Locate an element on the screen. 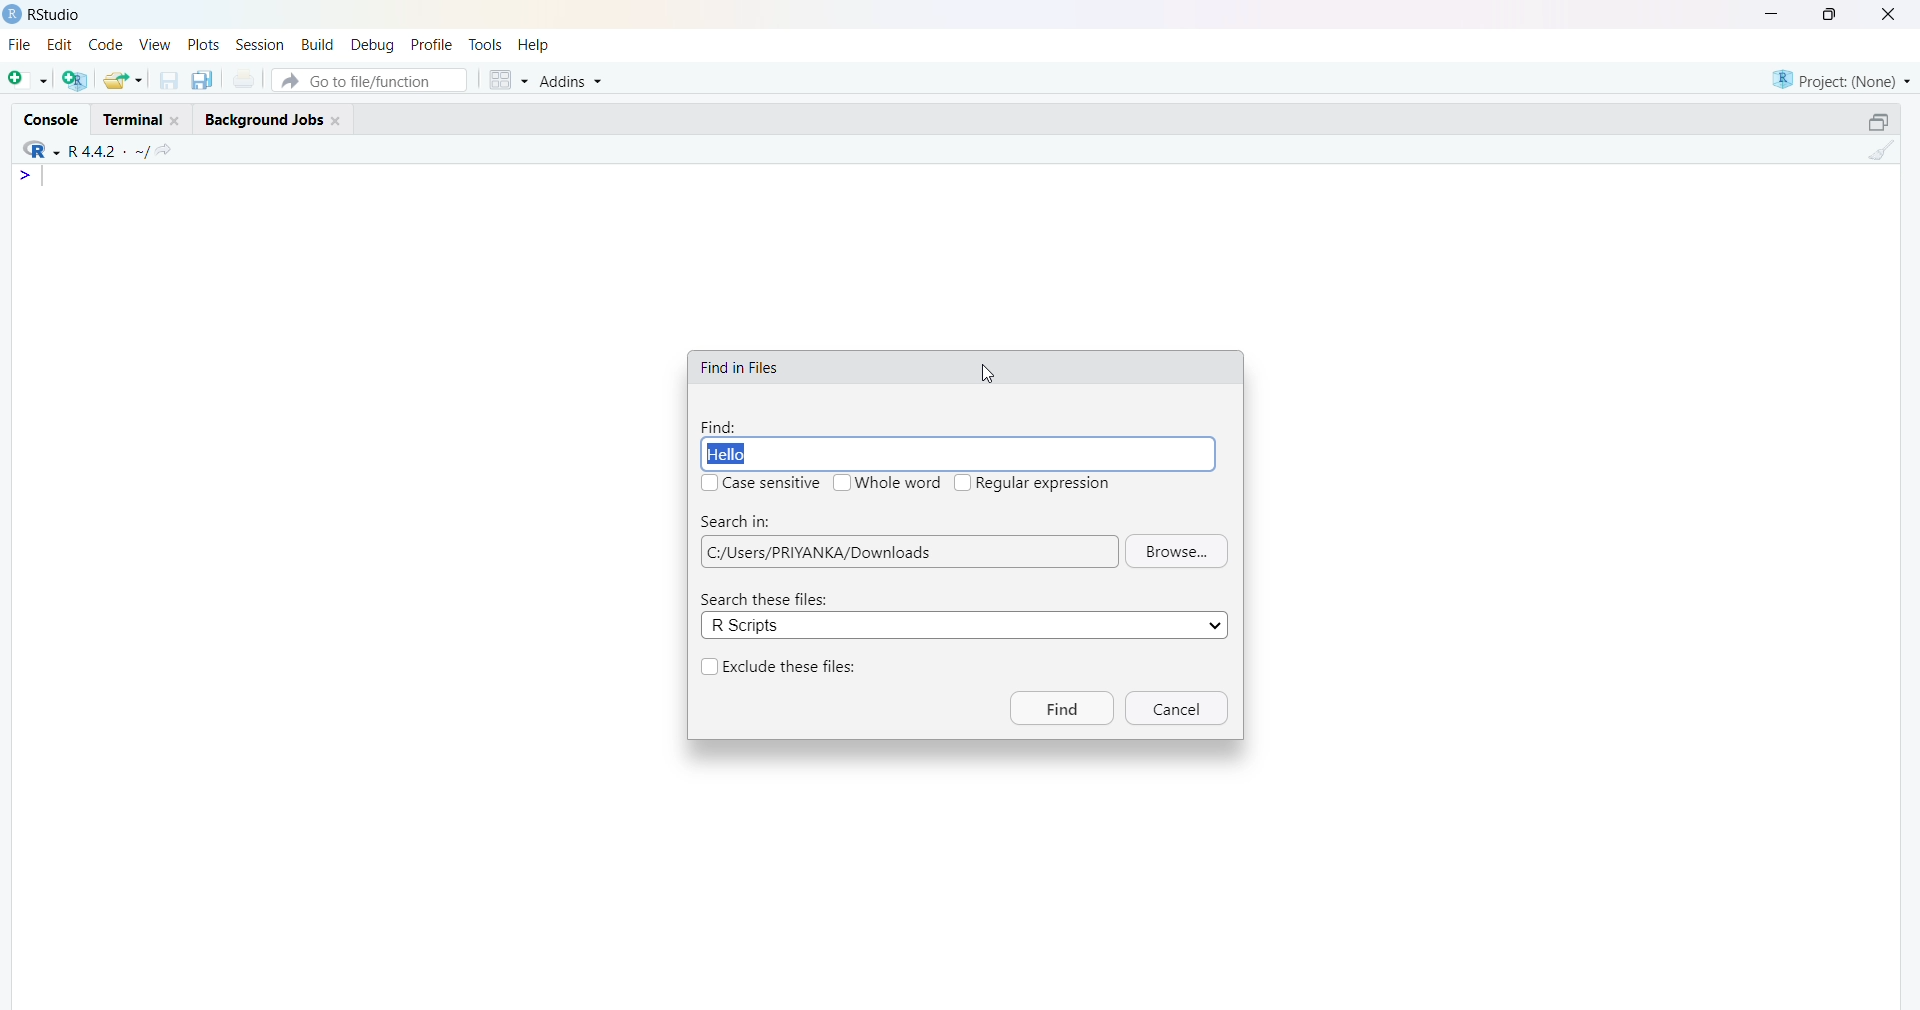 Image resolution: width=1920 pixels, height=1010 pixels. Help is located at coordinates (534, 45).